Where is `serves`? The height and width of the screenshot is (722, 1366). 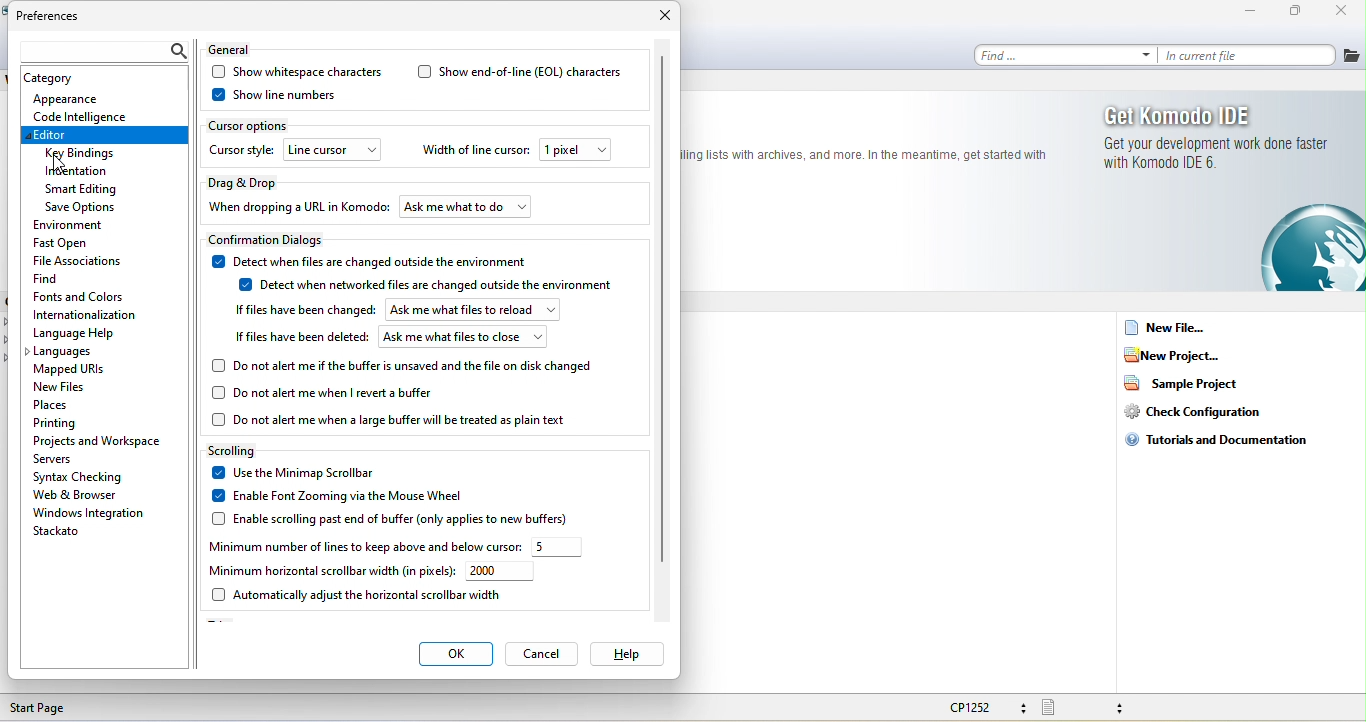 serves is located at coordinates (59, 458).